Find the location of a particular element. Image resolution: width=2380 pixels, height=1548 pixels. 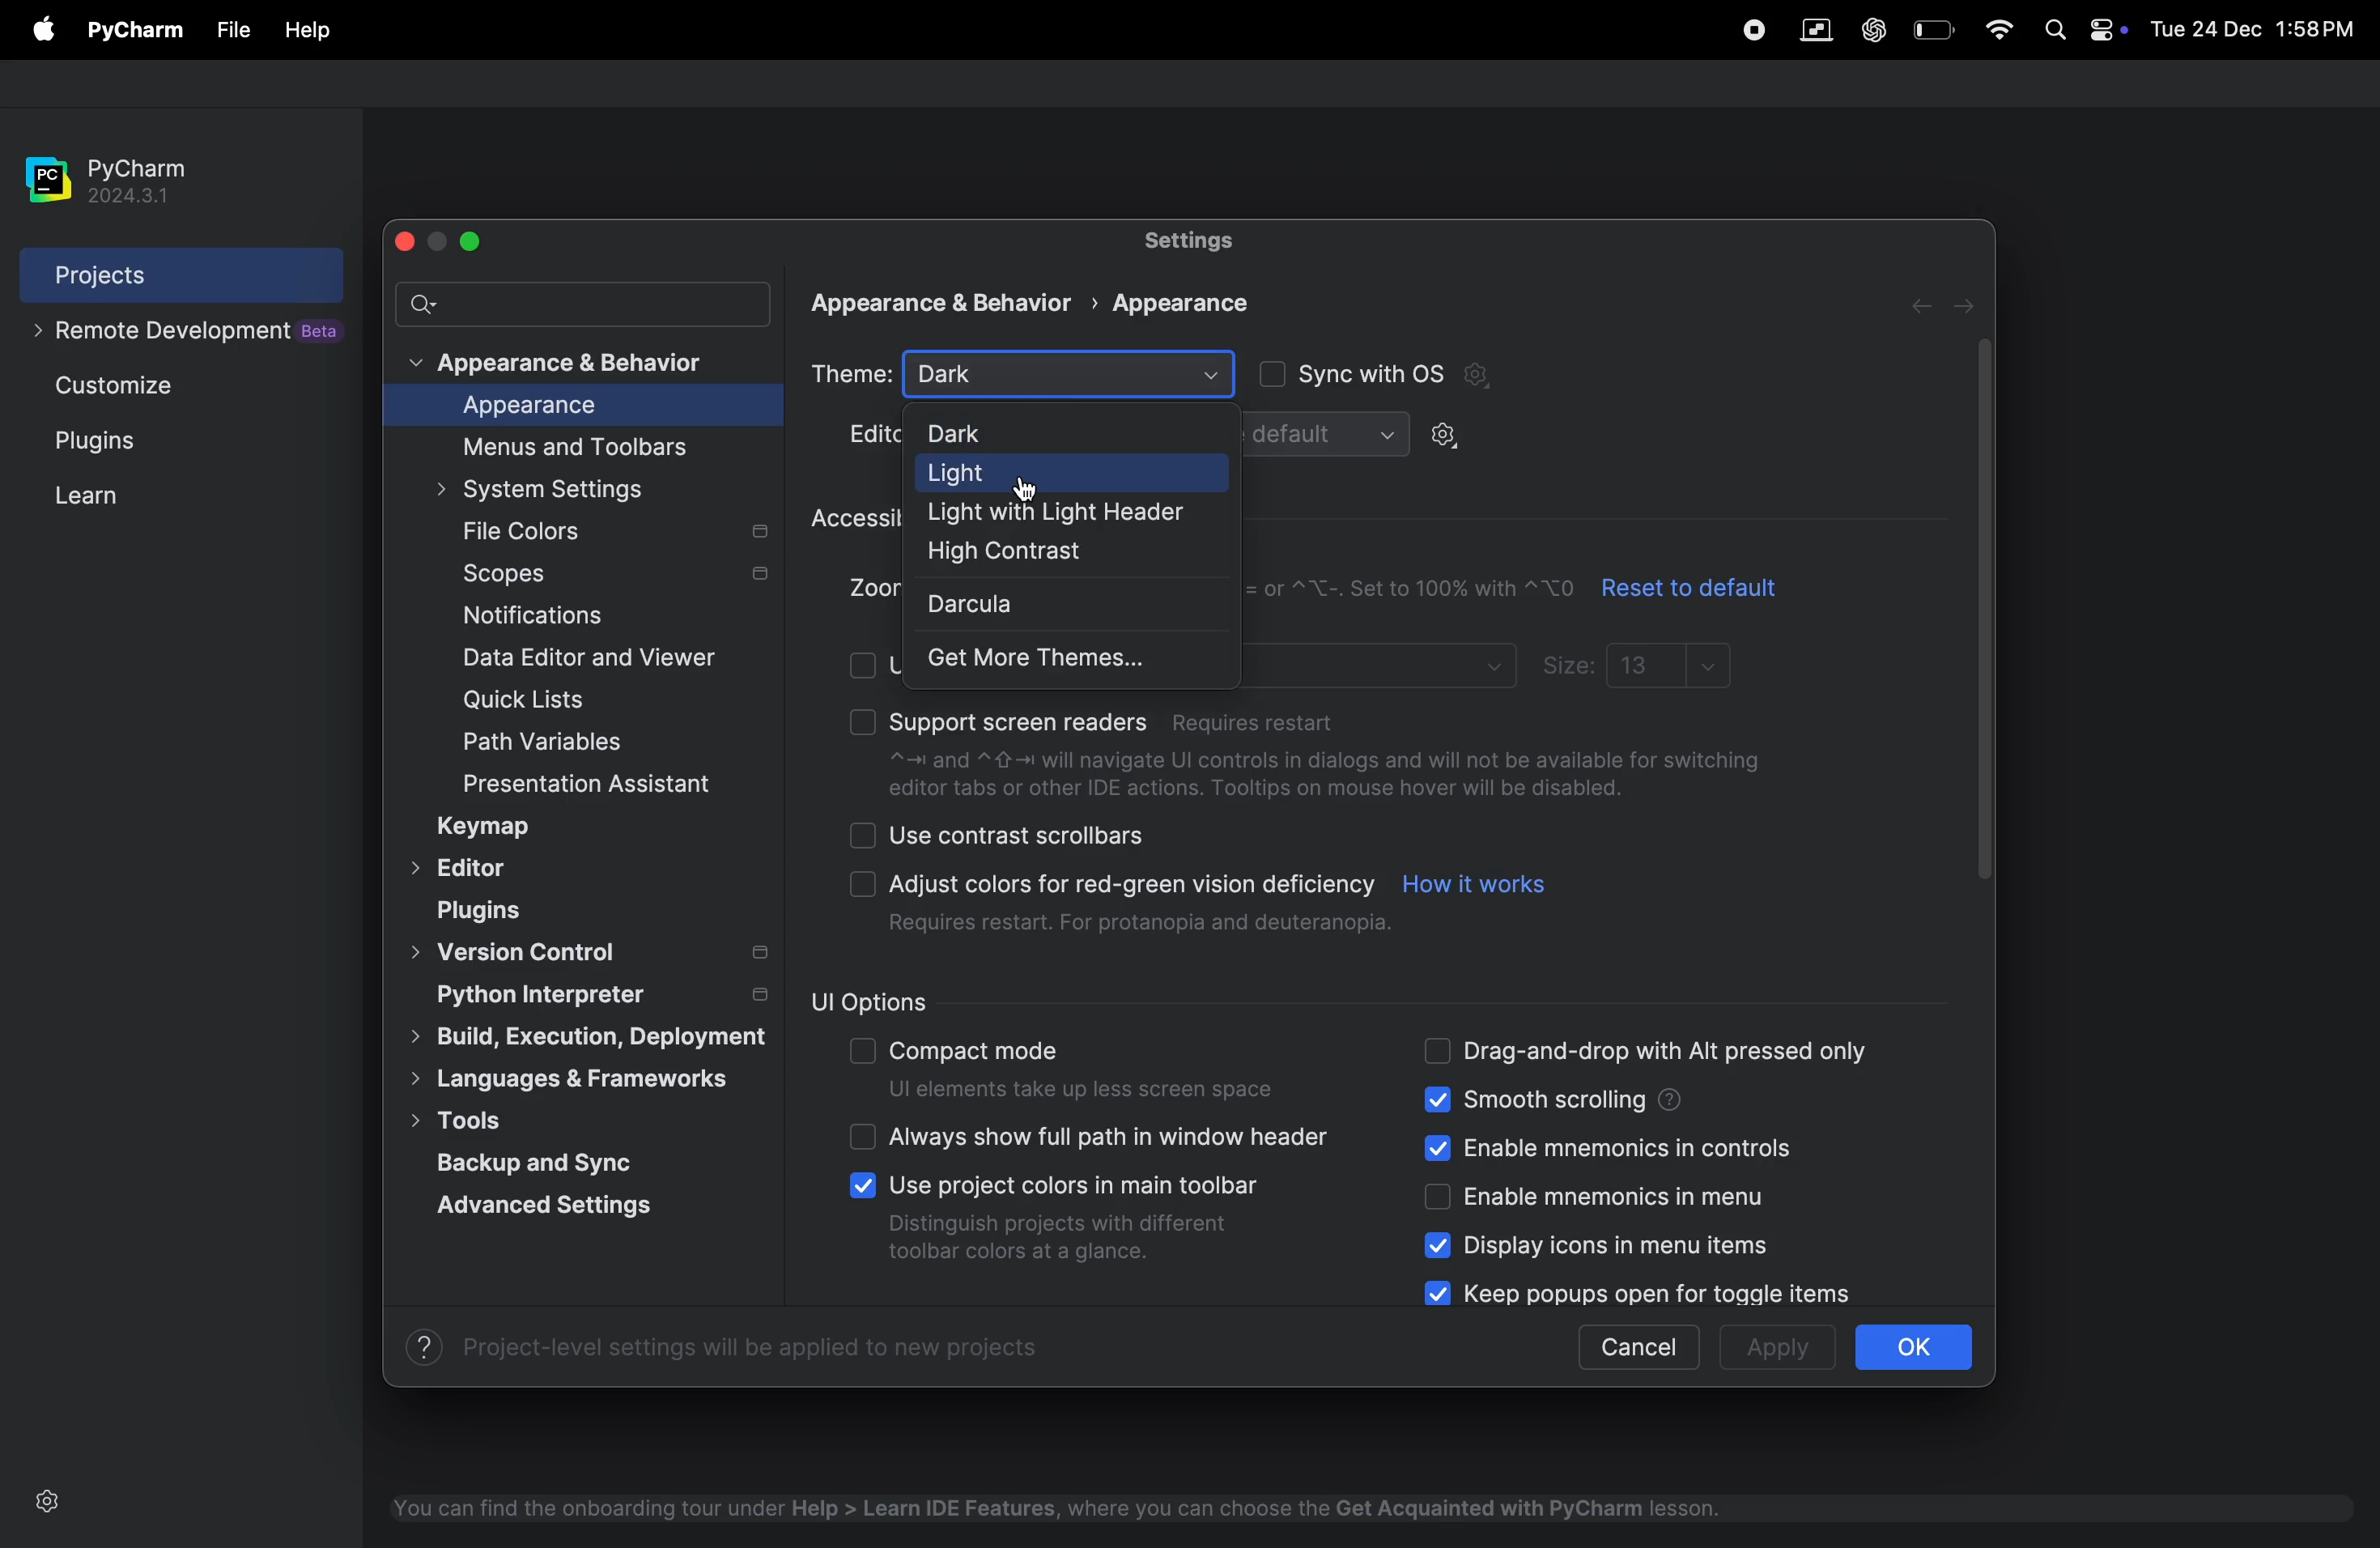

check boxes is located at coordinates (1431, 1291).